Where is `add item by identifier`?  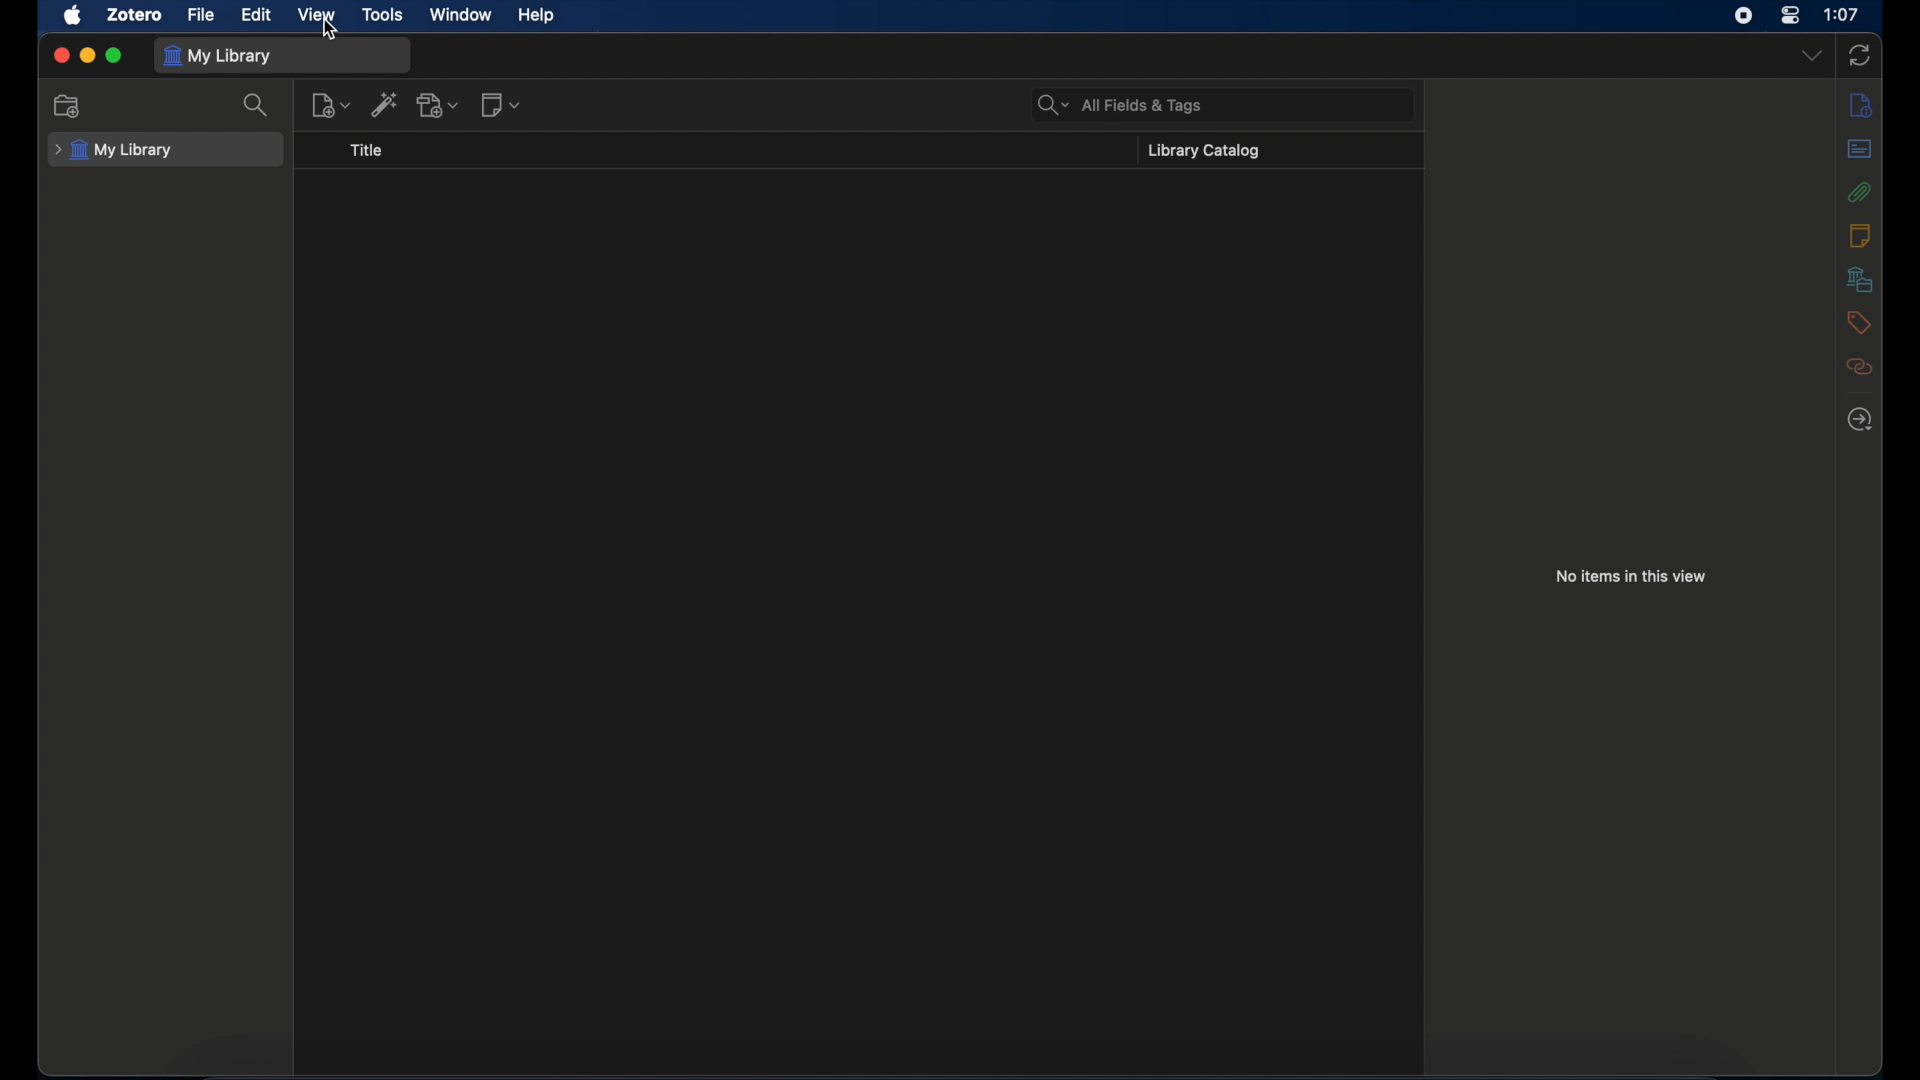
add item by identifier is located at coordinates (385, 104).